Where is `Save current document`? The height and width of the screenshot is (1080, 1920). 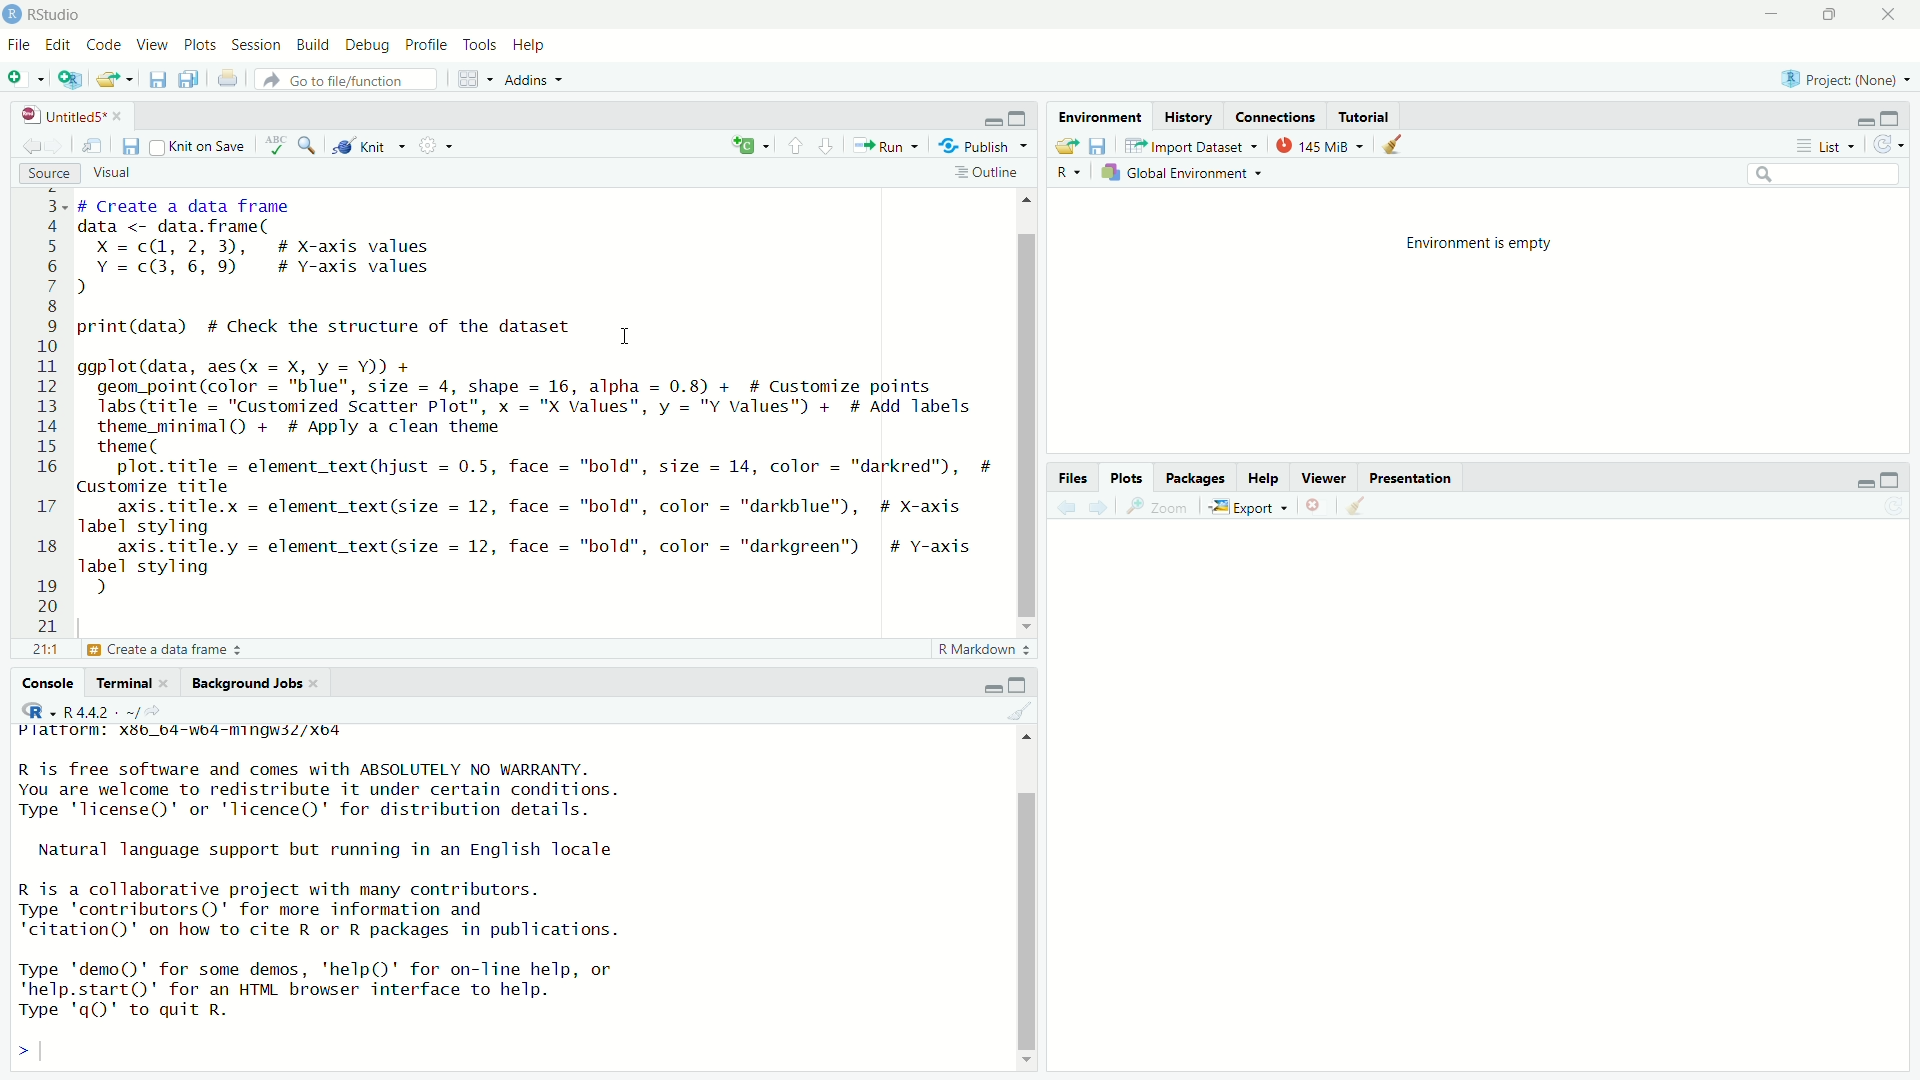
Save current document is located at coordinates (158, 79).